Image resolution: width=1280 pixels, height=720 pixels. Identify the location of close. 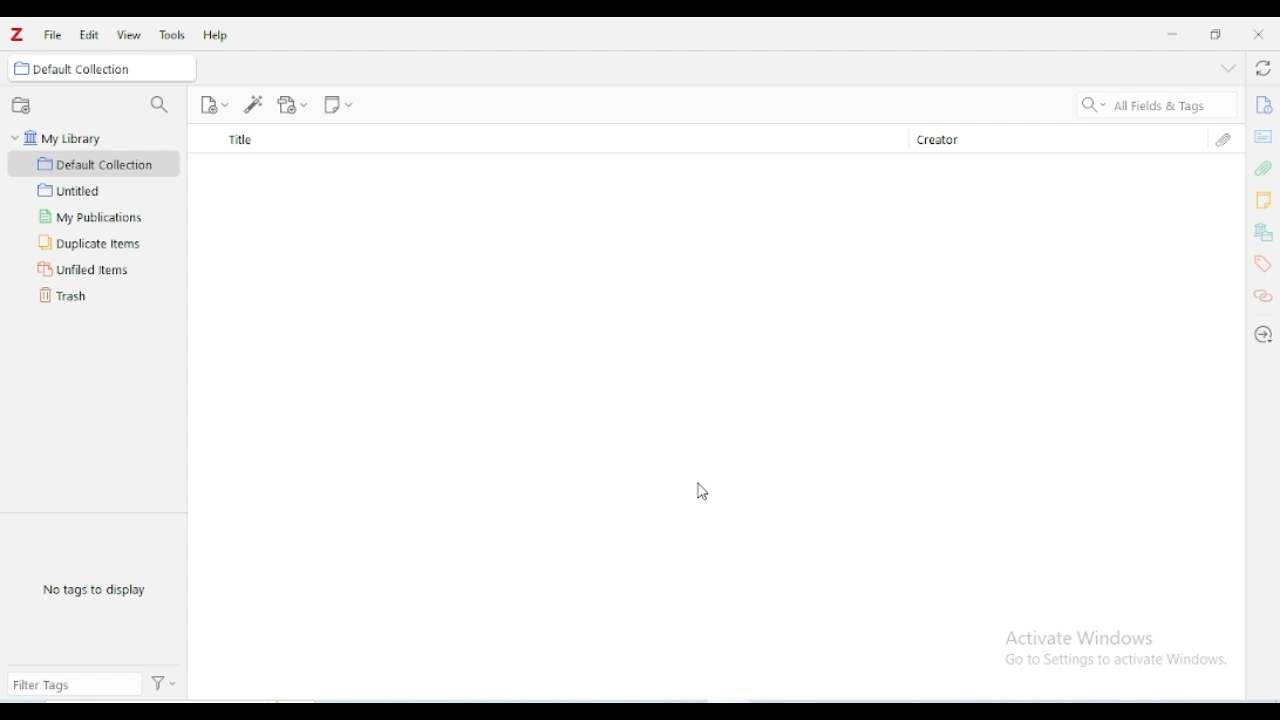
(1258, 34).